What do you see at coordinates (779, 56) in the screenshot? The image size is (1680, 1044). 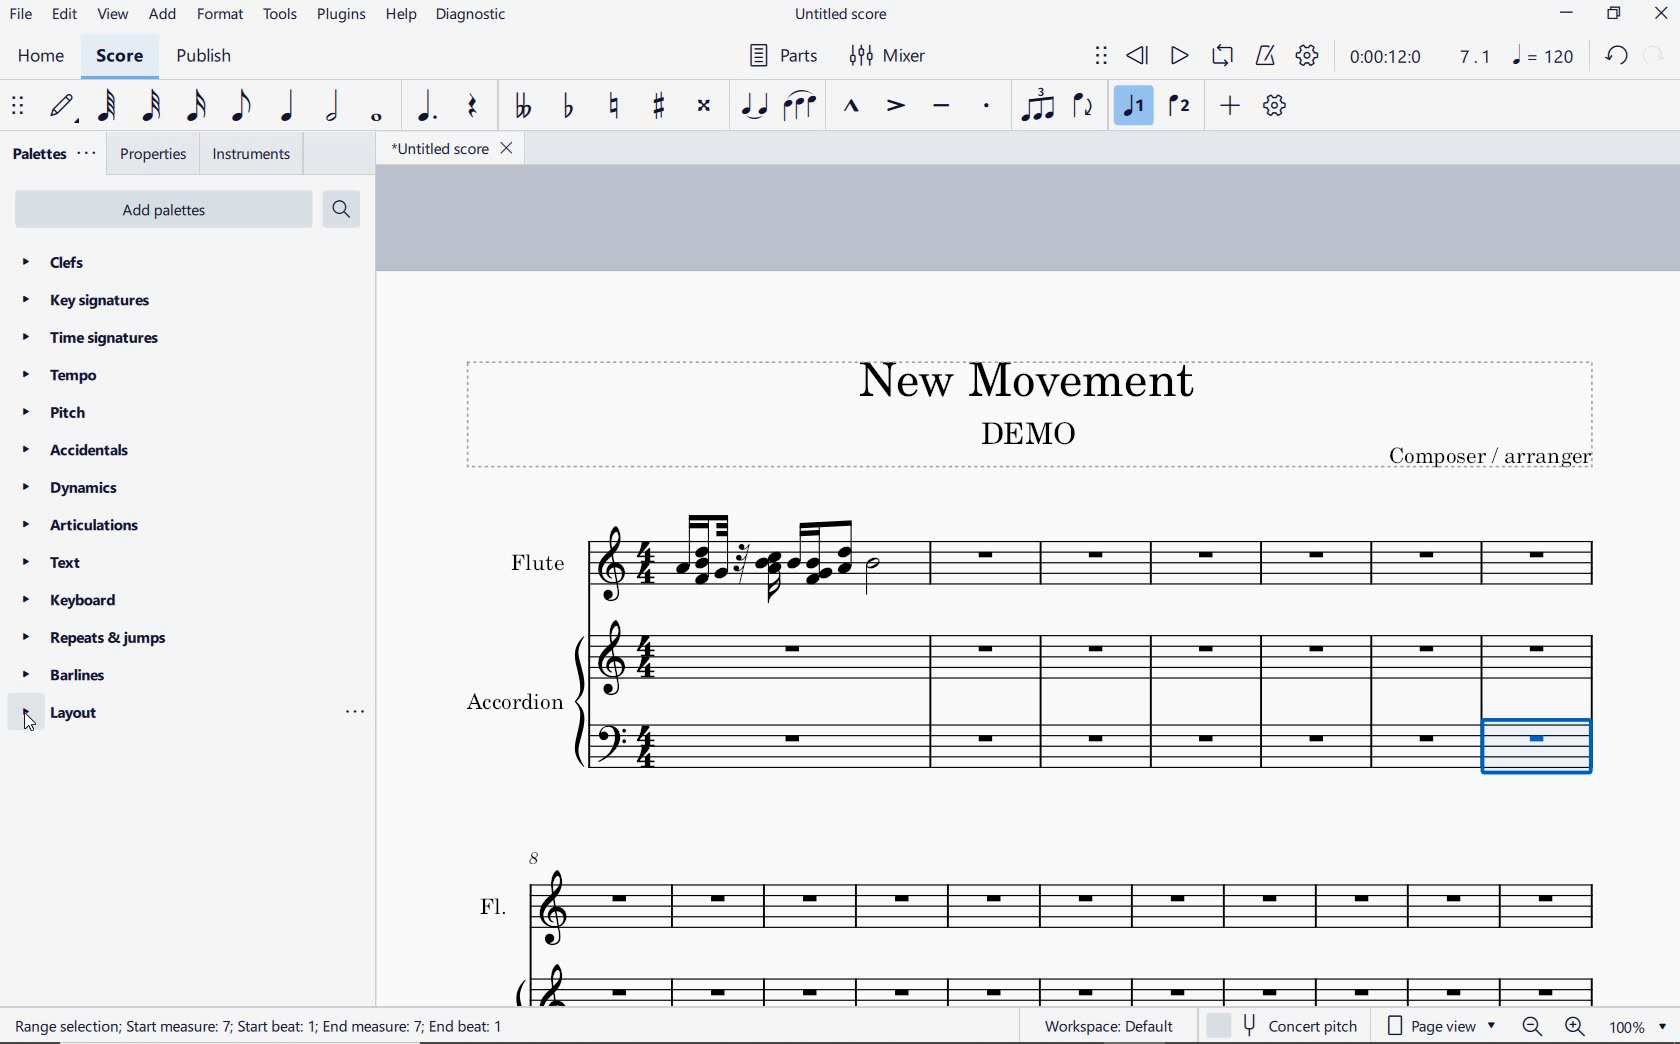 I see `Parts` at bounding box center [779, 56].